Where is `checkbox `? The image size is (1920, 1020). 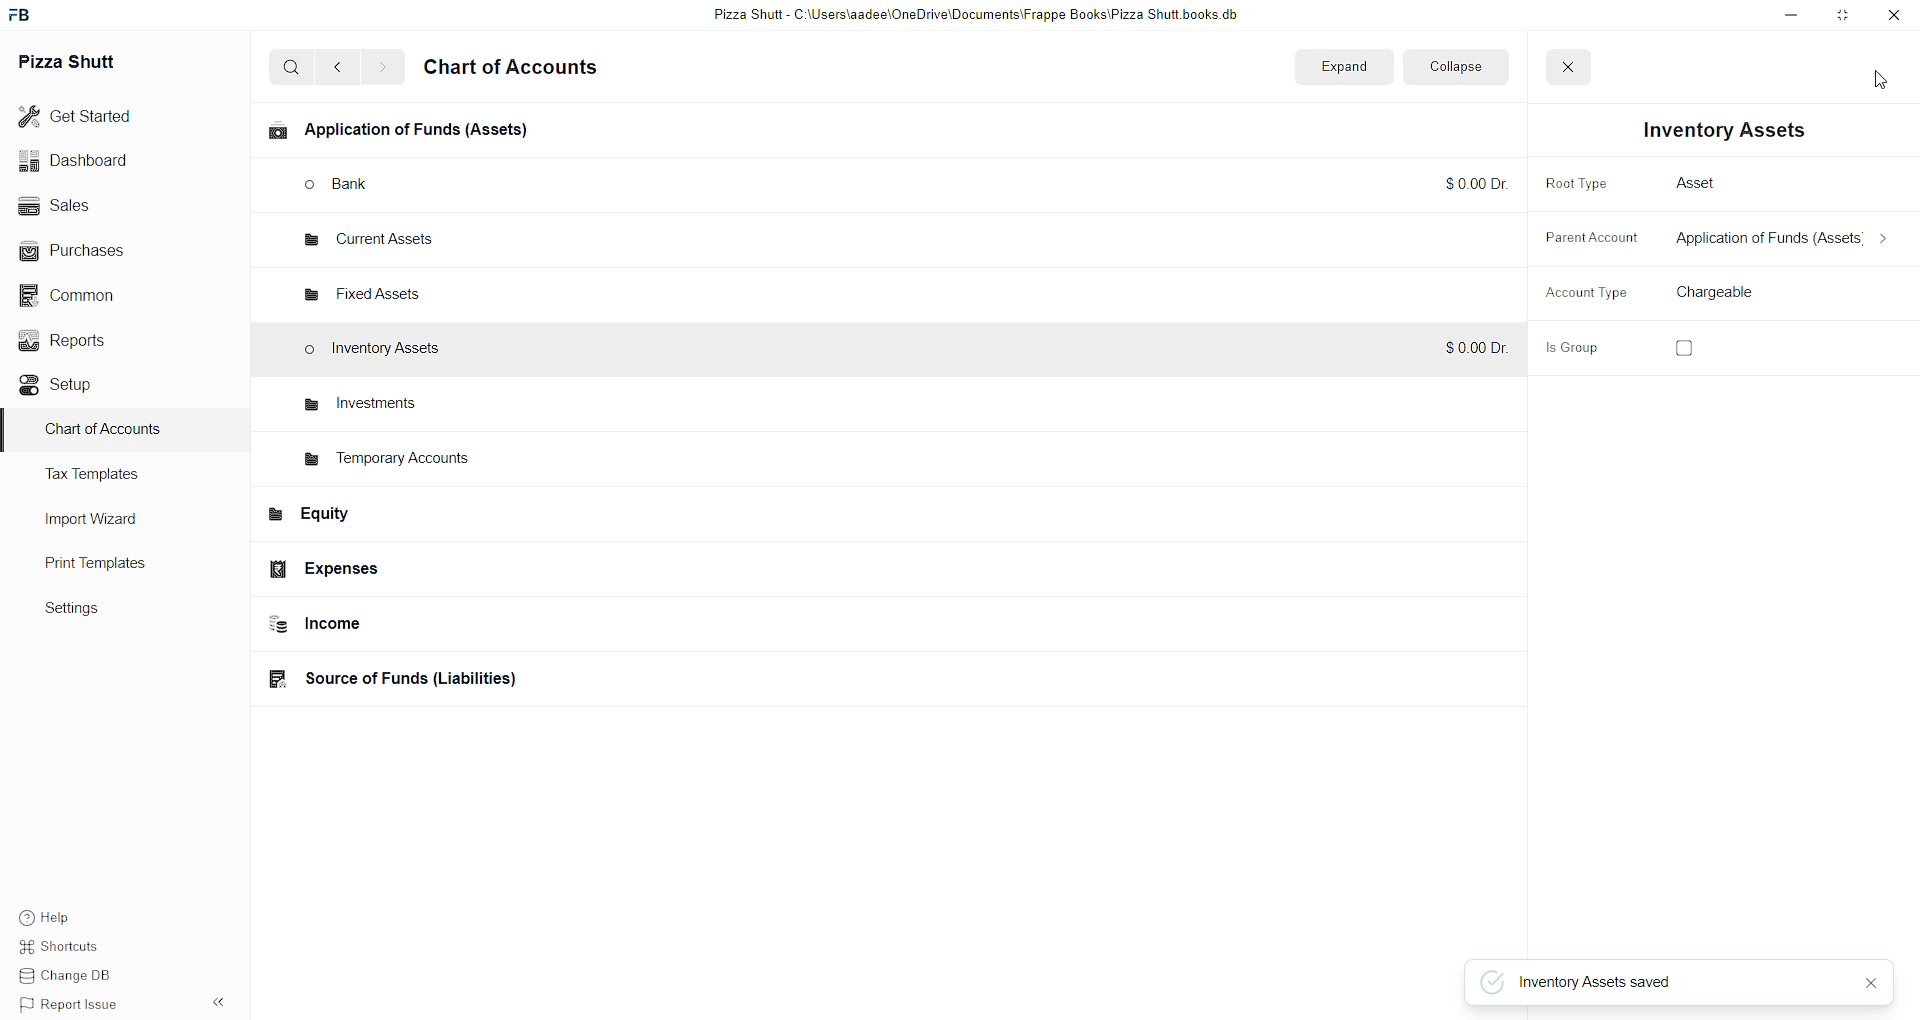
checkbox  is located at coordinates (1685, 348).